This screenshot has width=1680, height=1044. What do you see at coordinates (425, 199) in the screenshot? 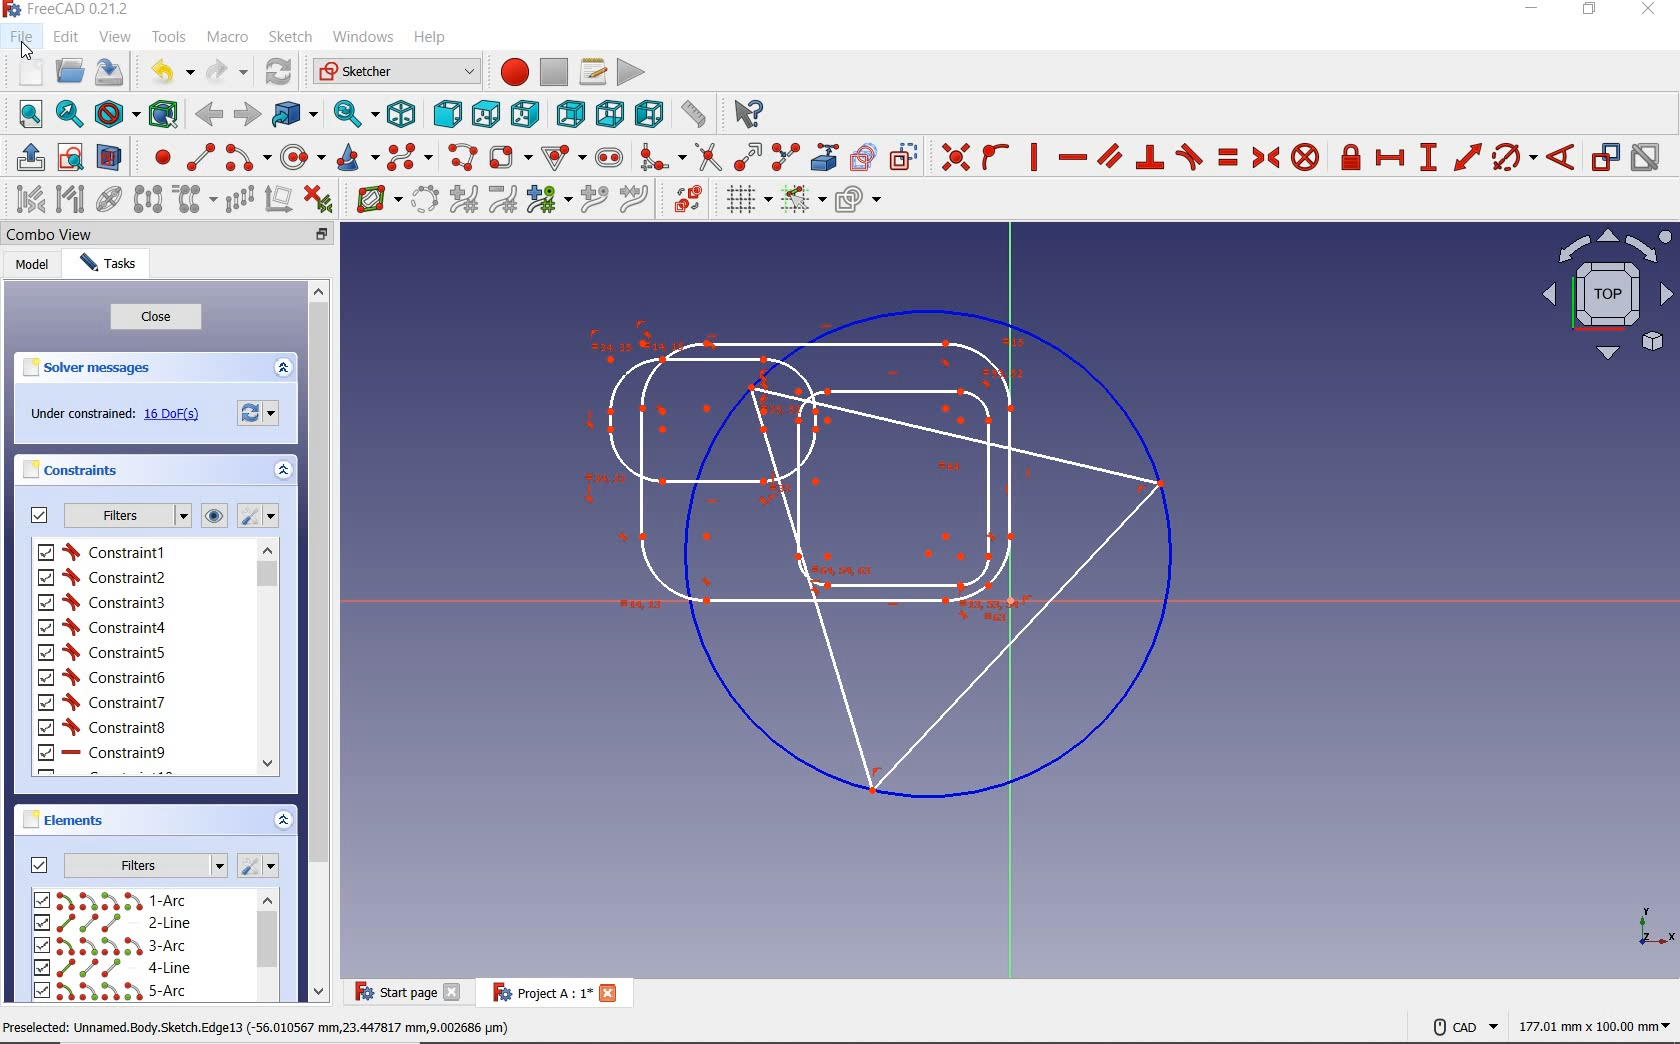
I see `convert geometry  to B-spline` at bounding box center [425, 199].